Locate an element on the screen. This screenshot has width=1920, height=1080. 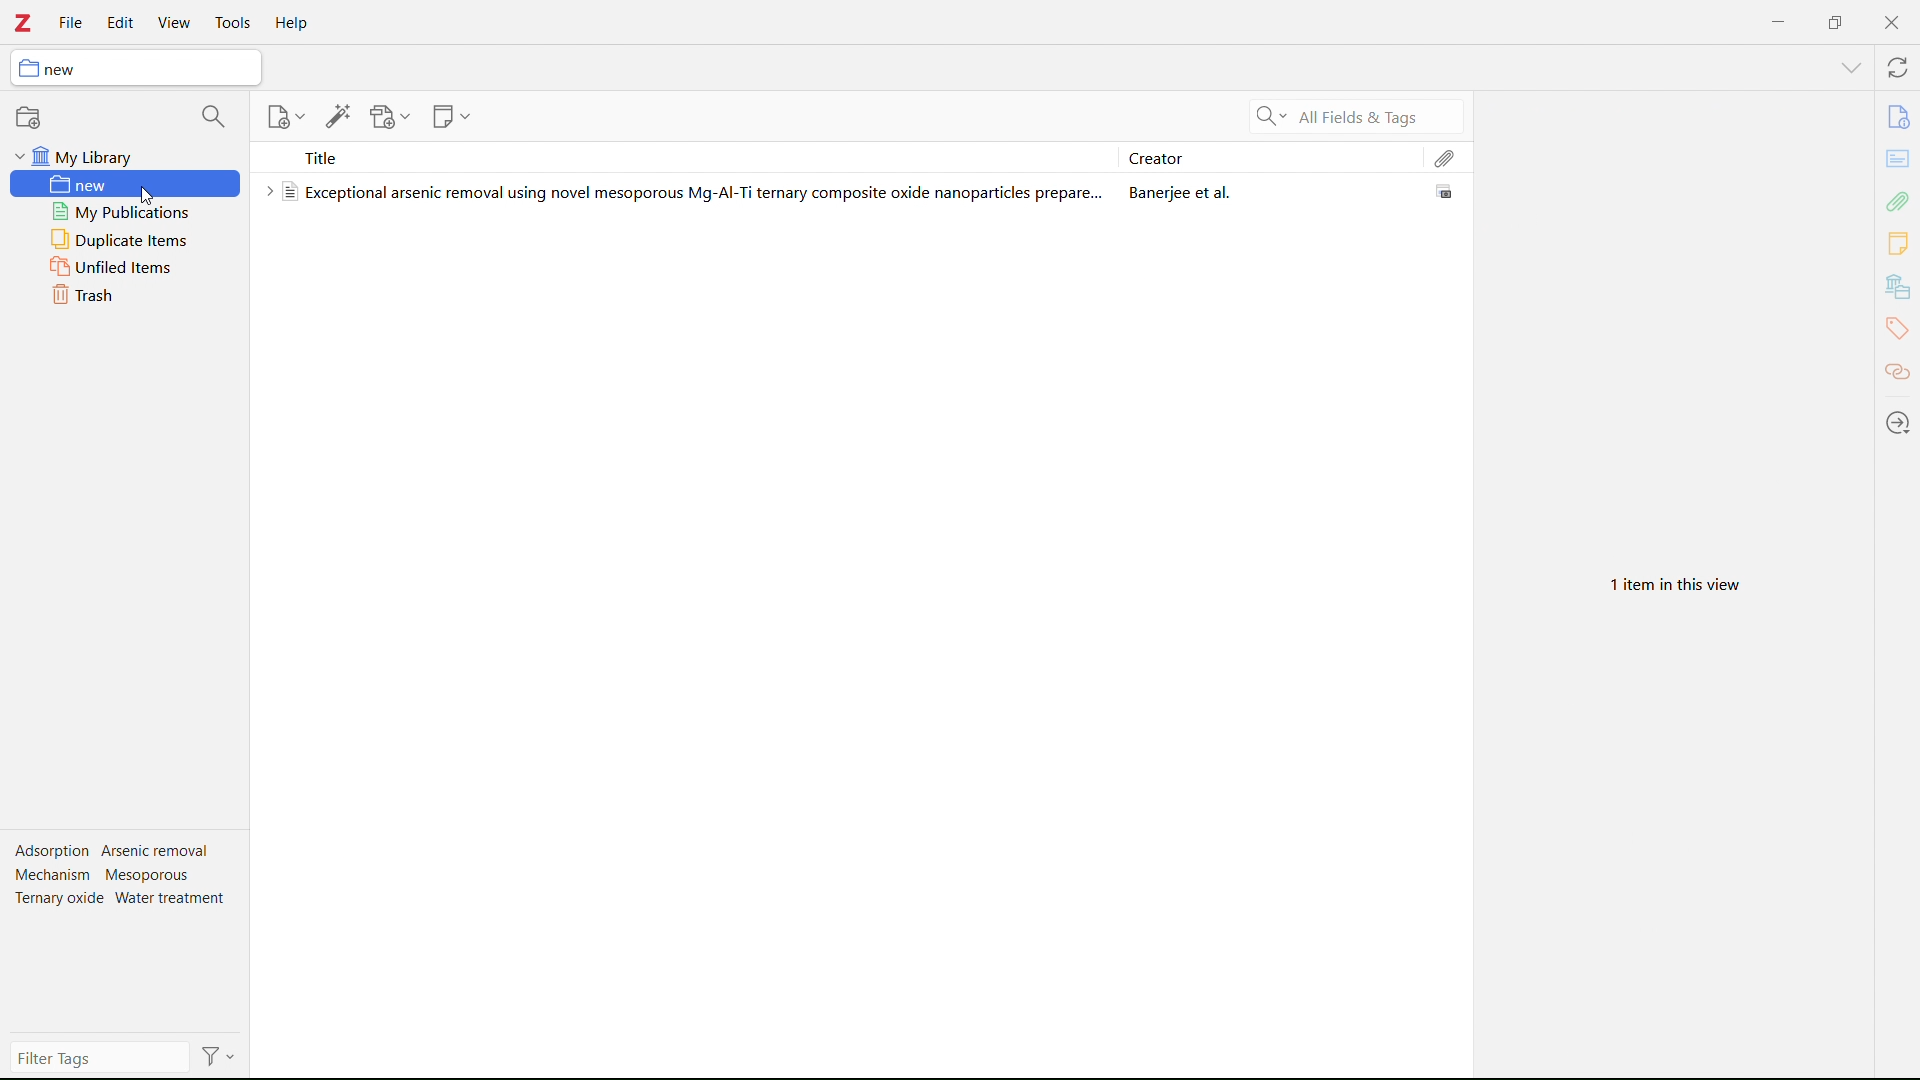
edit is located at coordinates (121, 24).